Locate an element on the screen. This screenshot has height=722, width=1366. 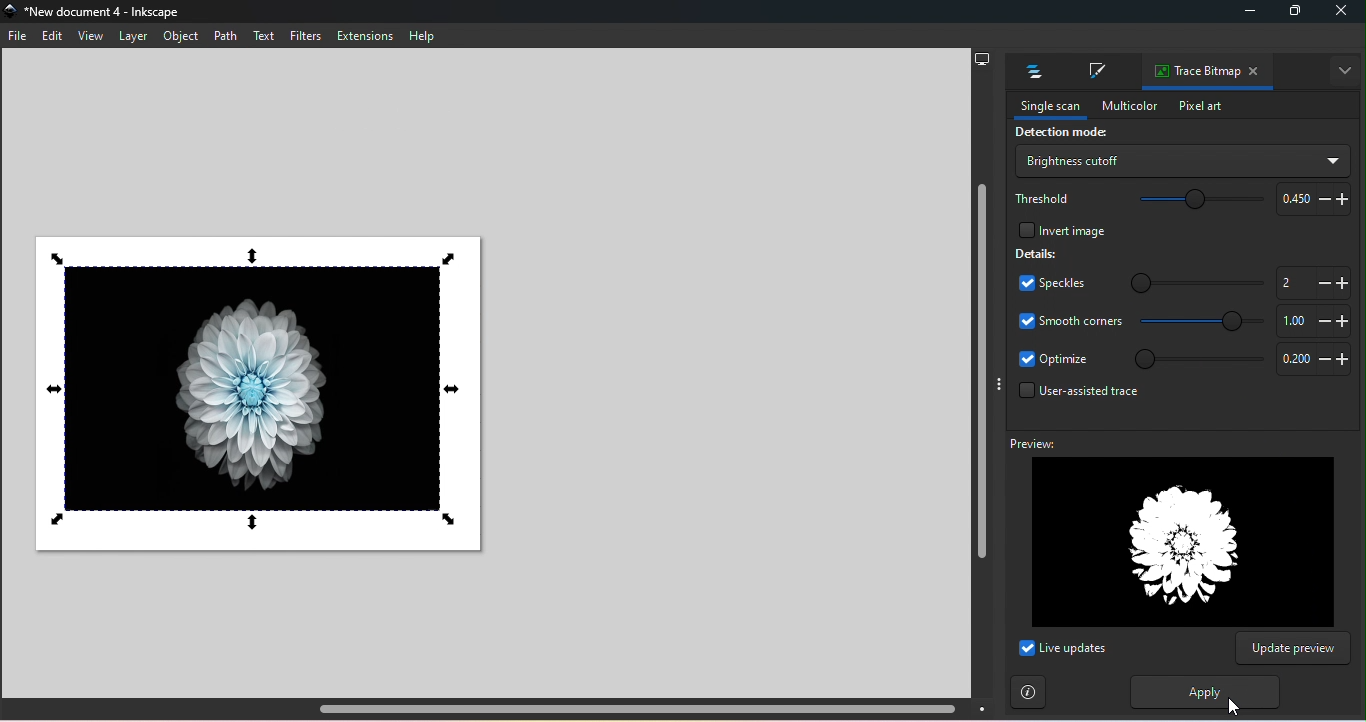
Update preview is located at coordinates (1293, 648).